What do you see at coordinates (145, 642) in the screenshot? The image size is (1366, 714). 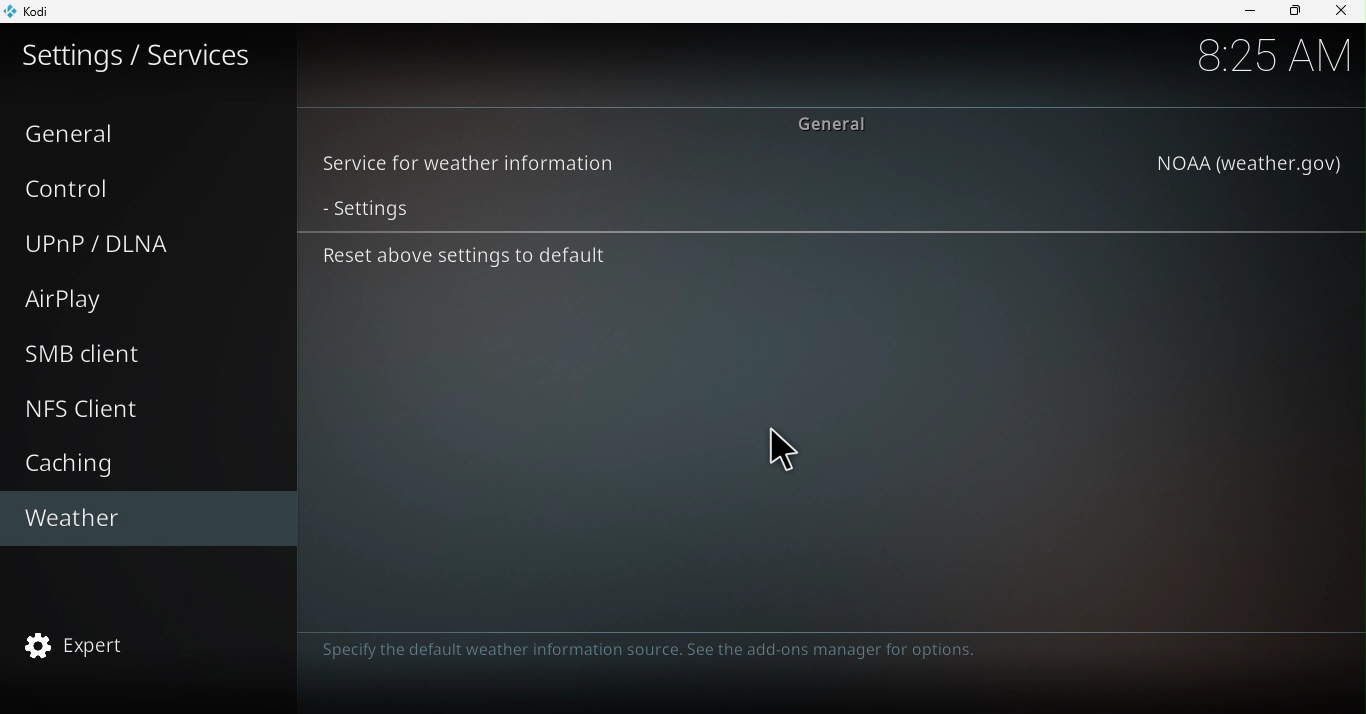 I see `Expert` at bounding box center [145, 642].